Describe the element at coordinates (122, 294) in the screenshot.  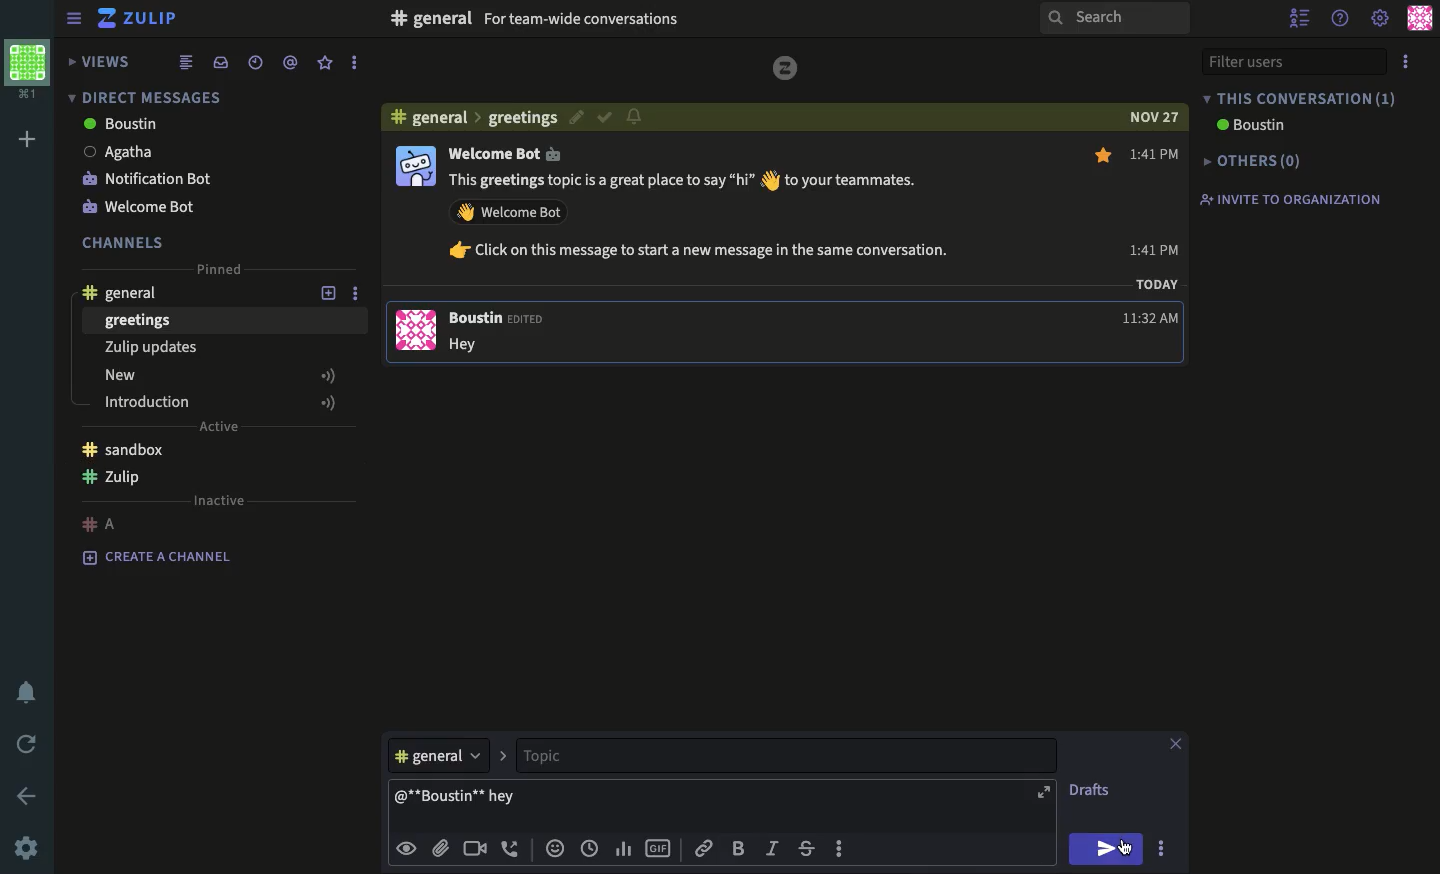
I see `general` at that location.